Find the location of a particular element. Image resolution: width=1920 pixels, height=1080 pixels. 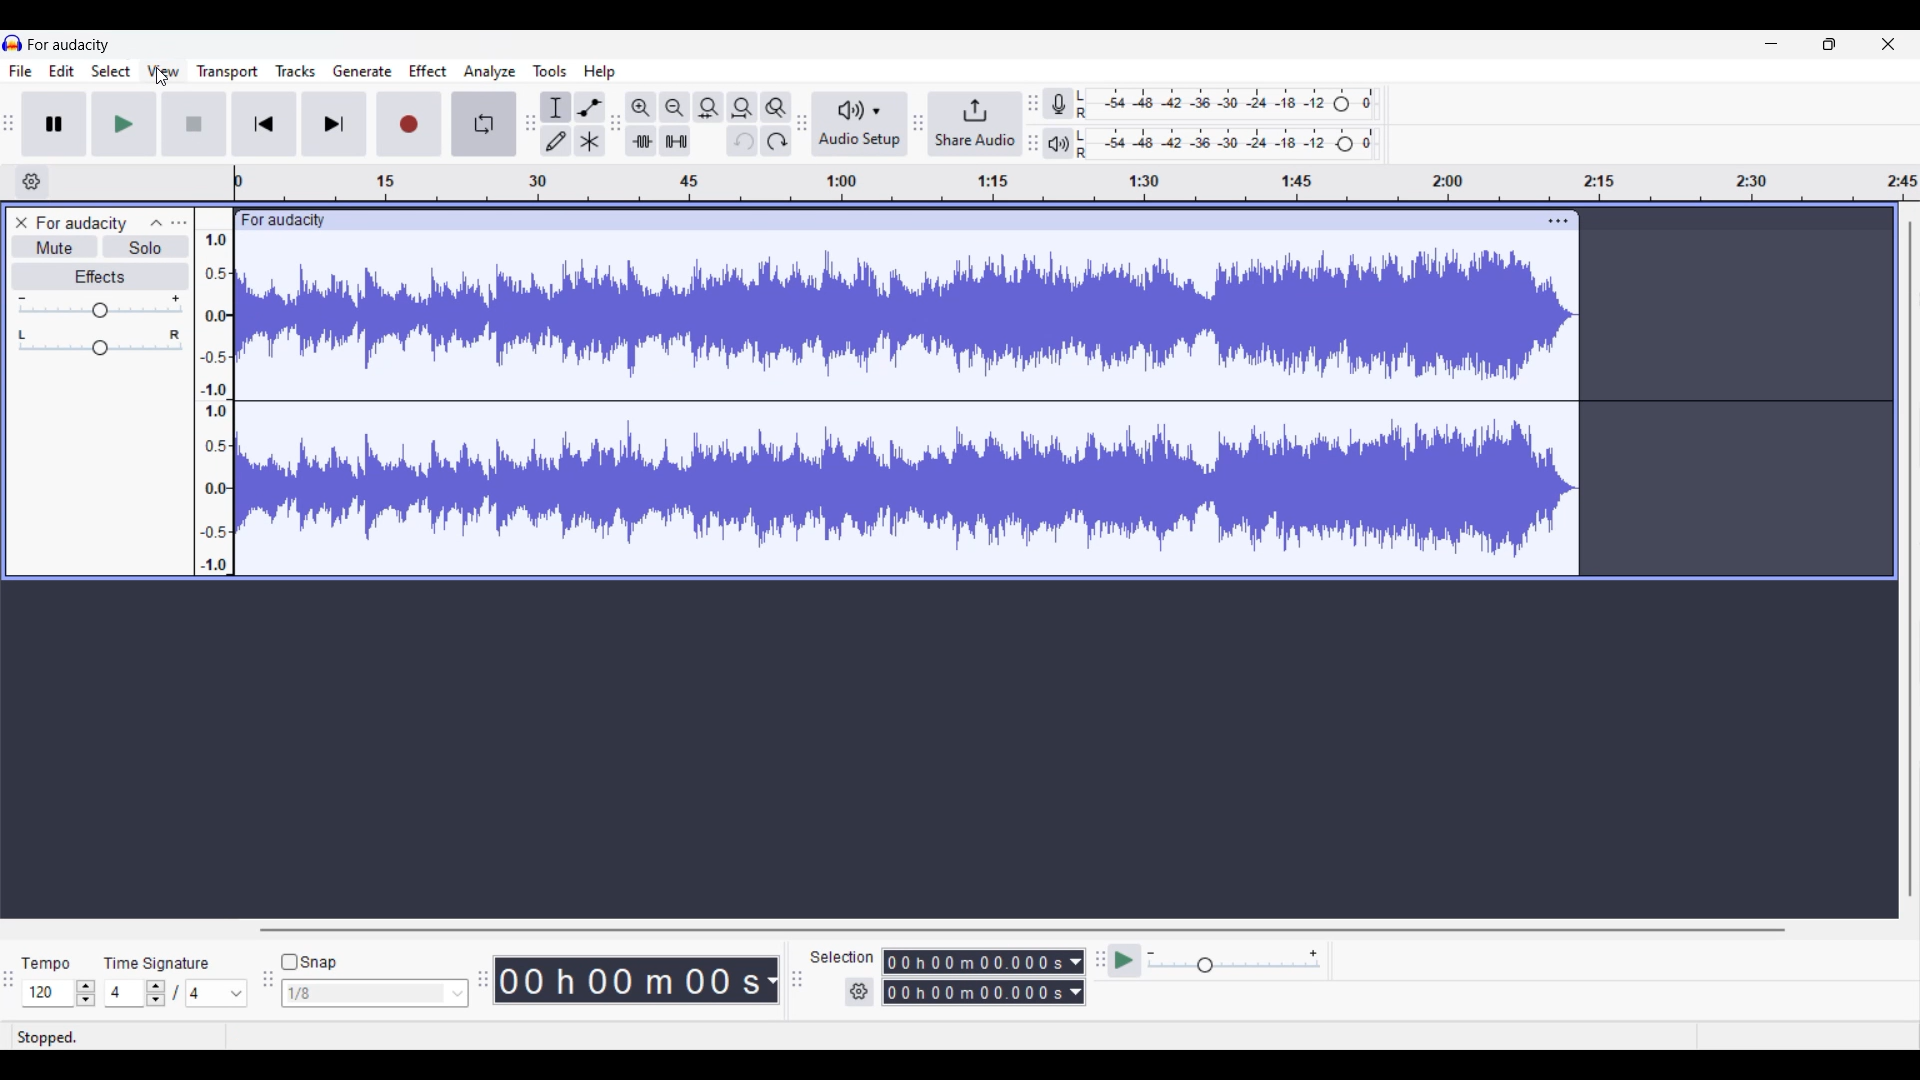

Recording level is located at coordinates (1229, 104).